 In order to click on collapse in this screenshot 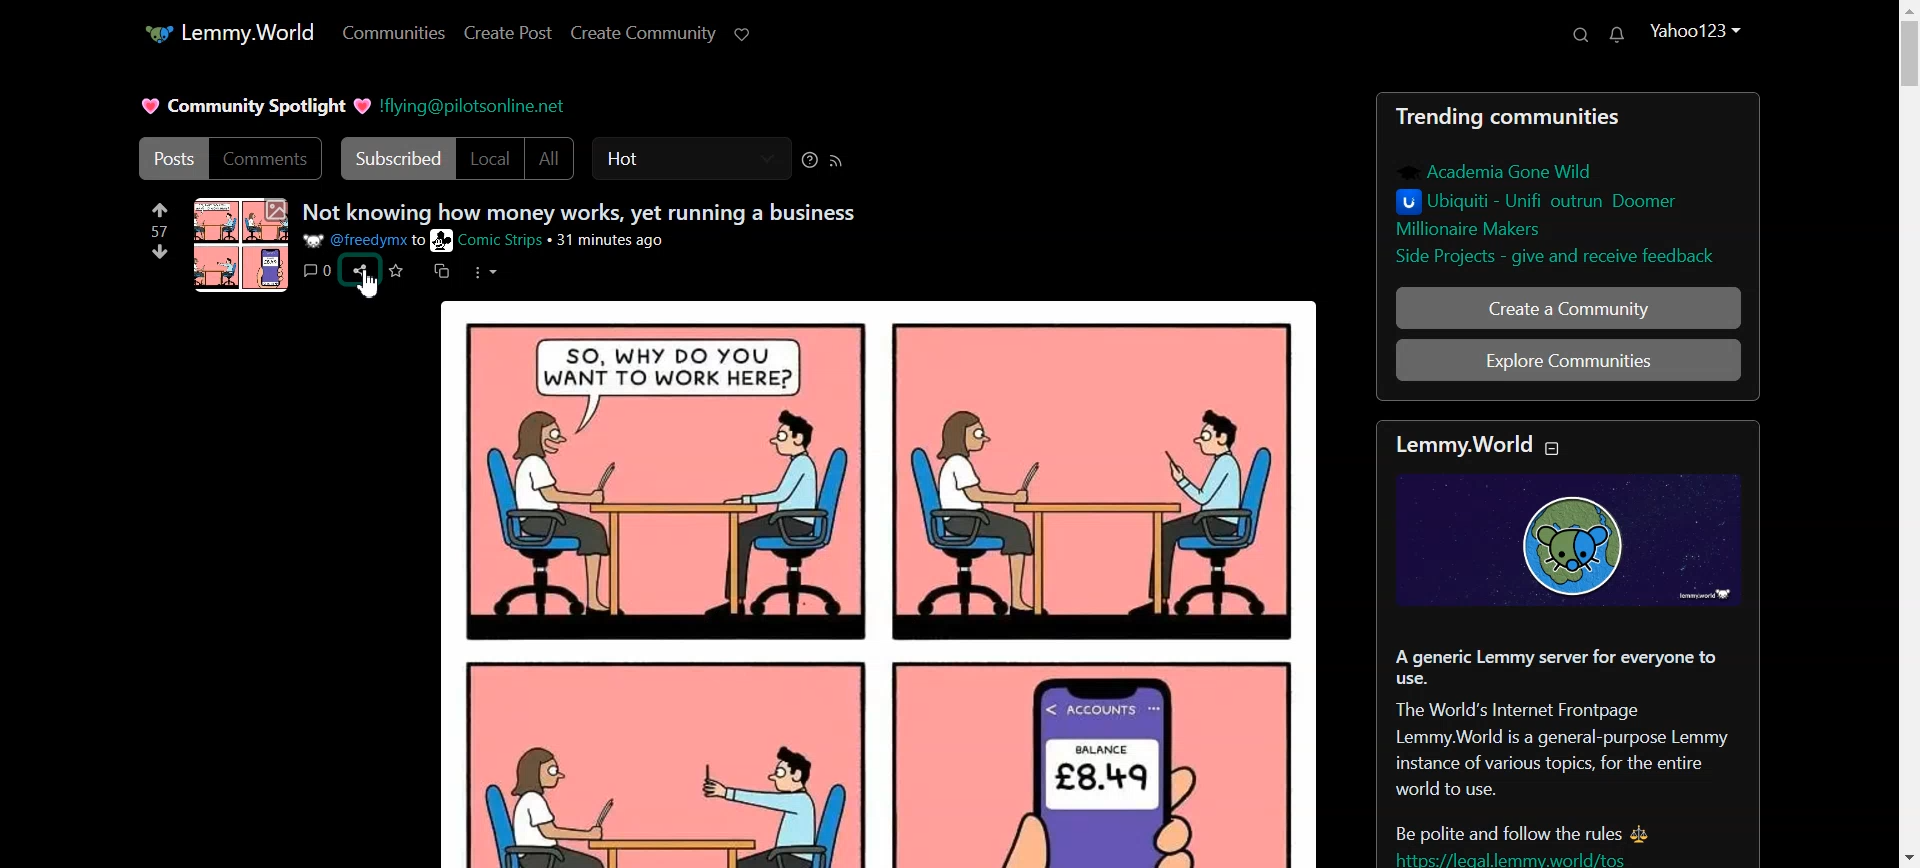, I will do `click(1560, 448)`.